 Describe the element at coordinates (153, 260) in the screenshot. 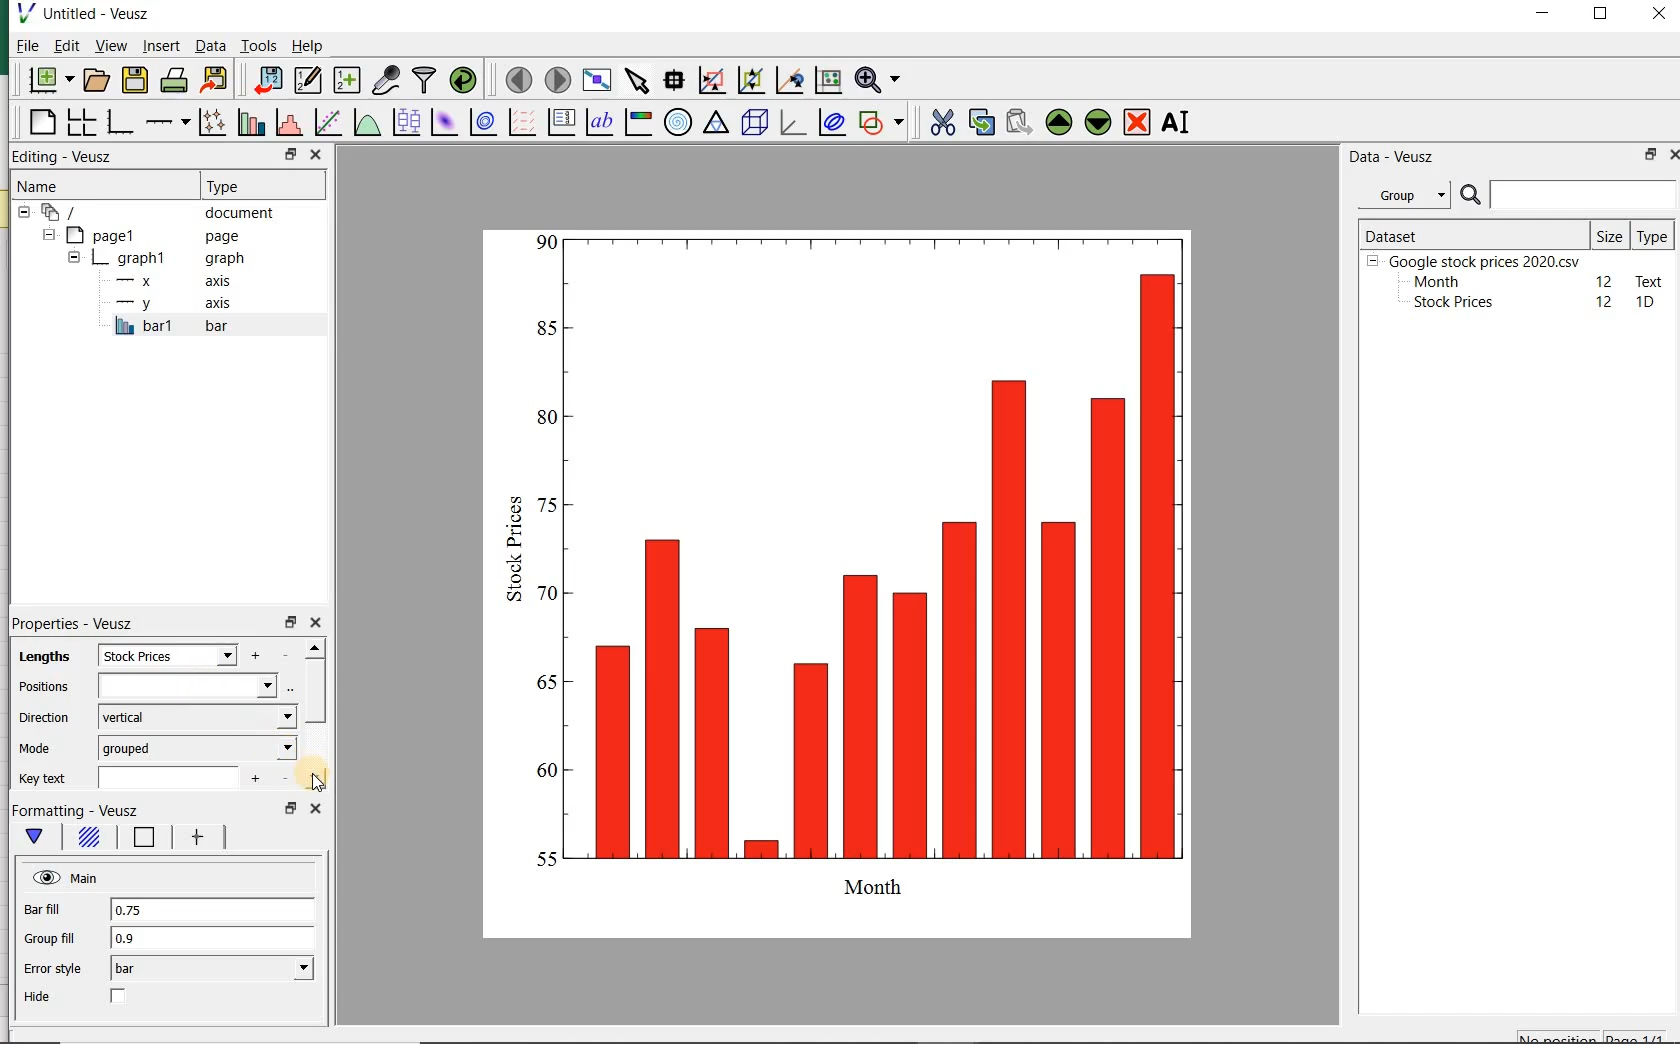

I see `graph1` at that location.